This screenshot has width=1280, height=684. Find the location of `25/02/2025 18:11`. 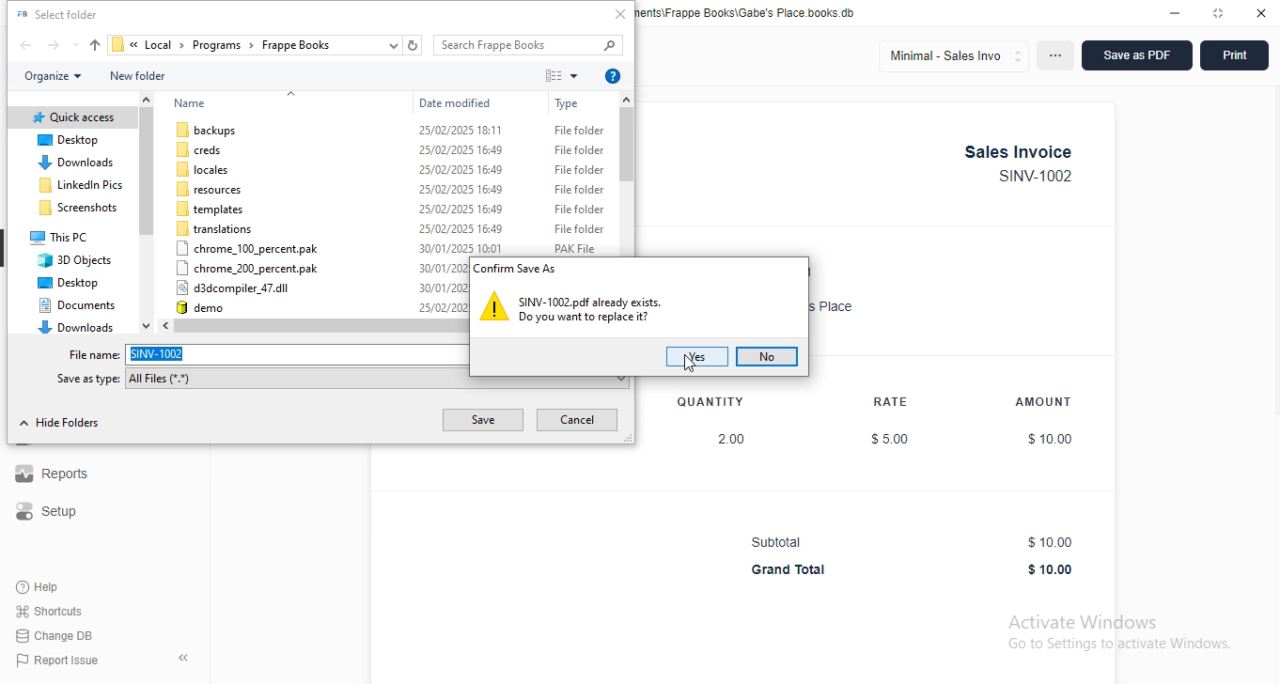

25/02/2025 18:11 is located at coordinates (460, 129).